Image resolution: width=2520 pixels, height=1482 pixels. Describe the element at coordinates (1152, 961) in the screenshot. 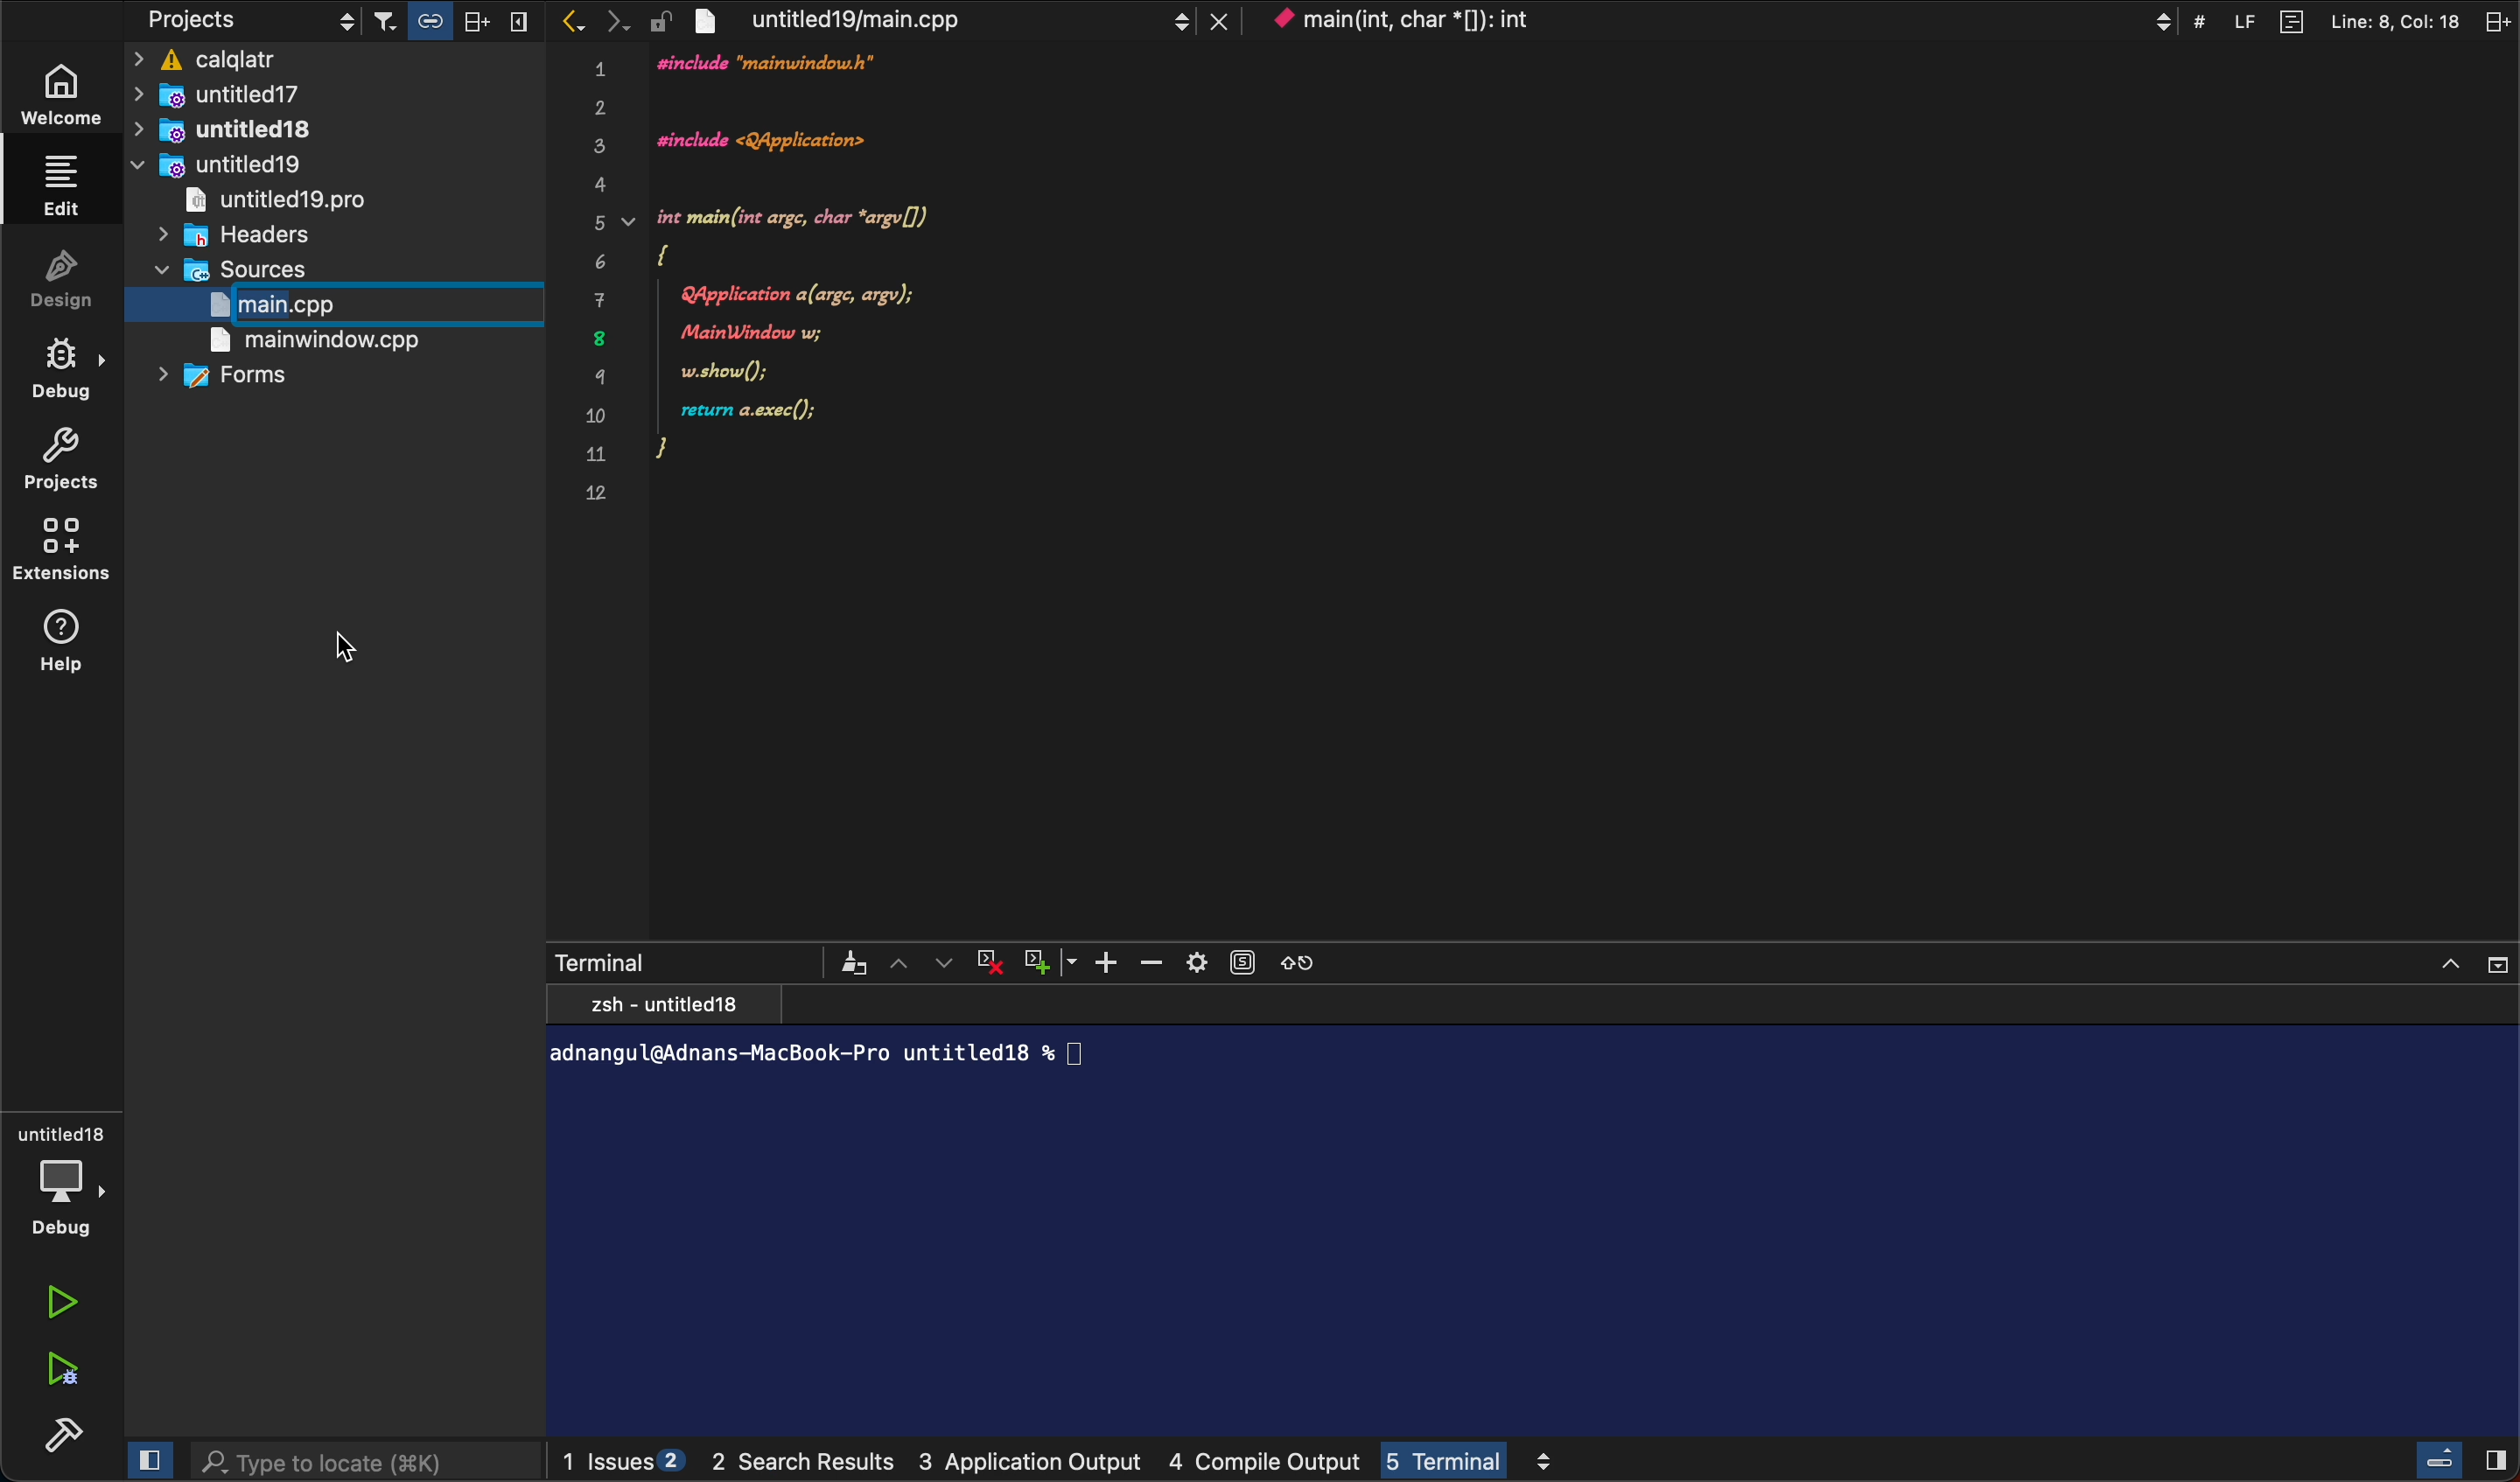

I see `Minus` at that location.